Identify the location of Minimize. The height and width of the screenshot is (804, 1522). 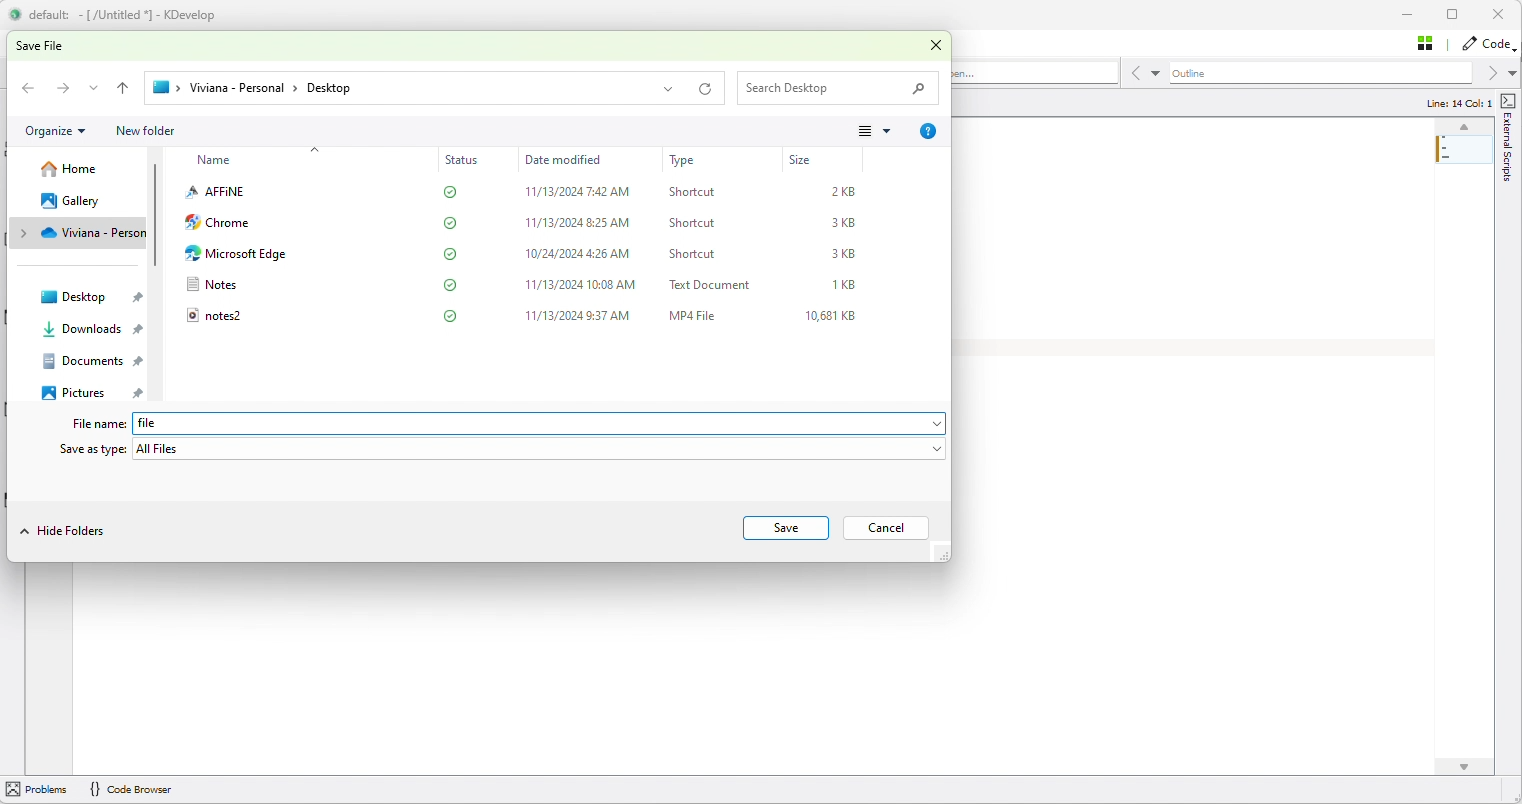
(1409, 14).